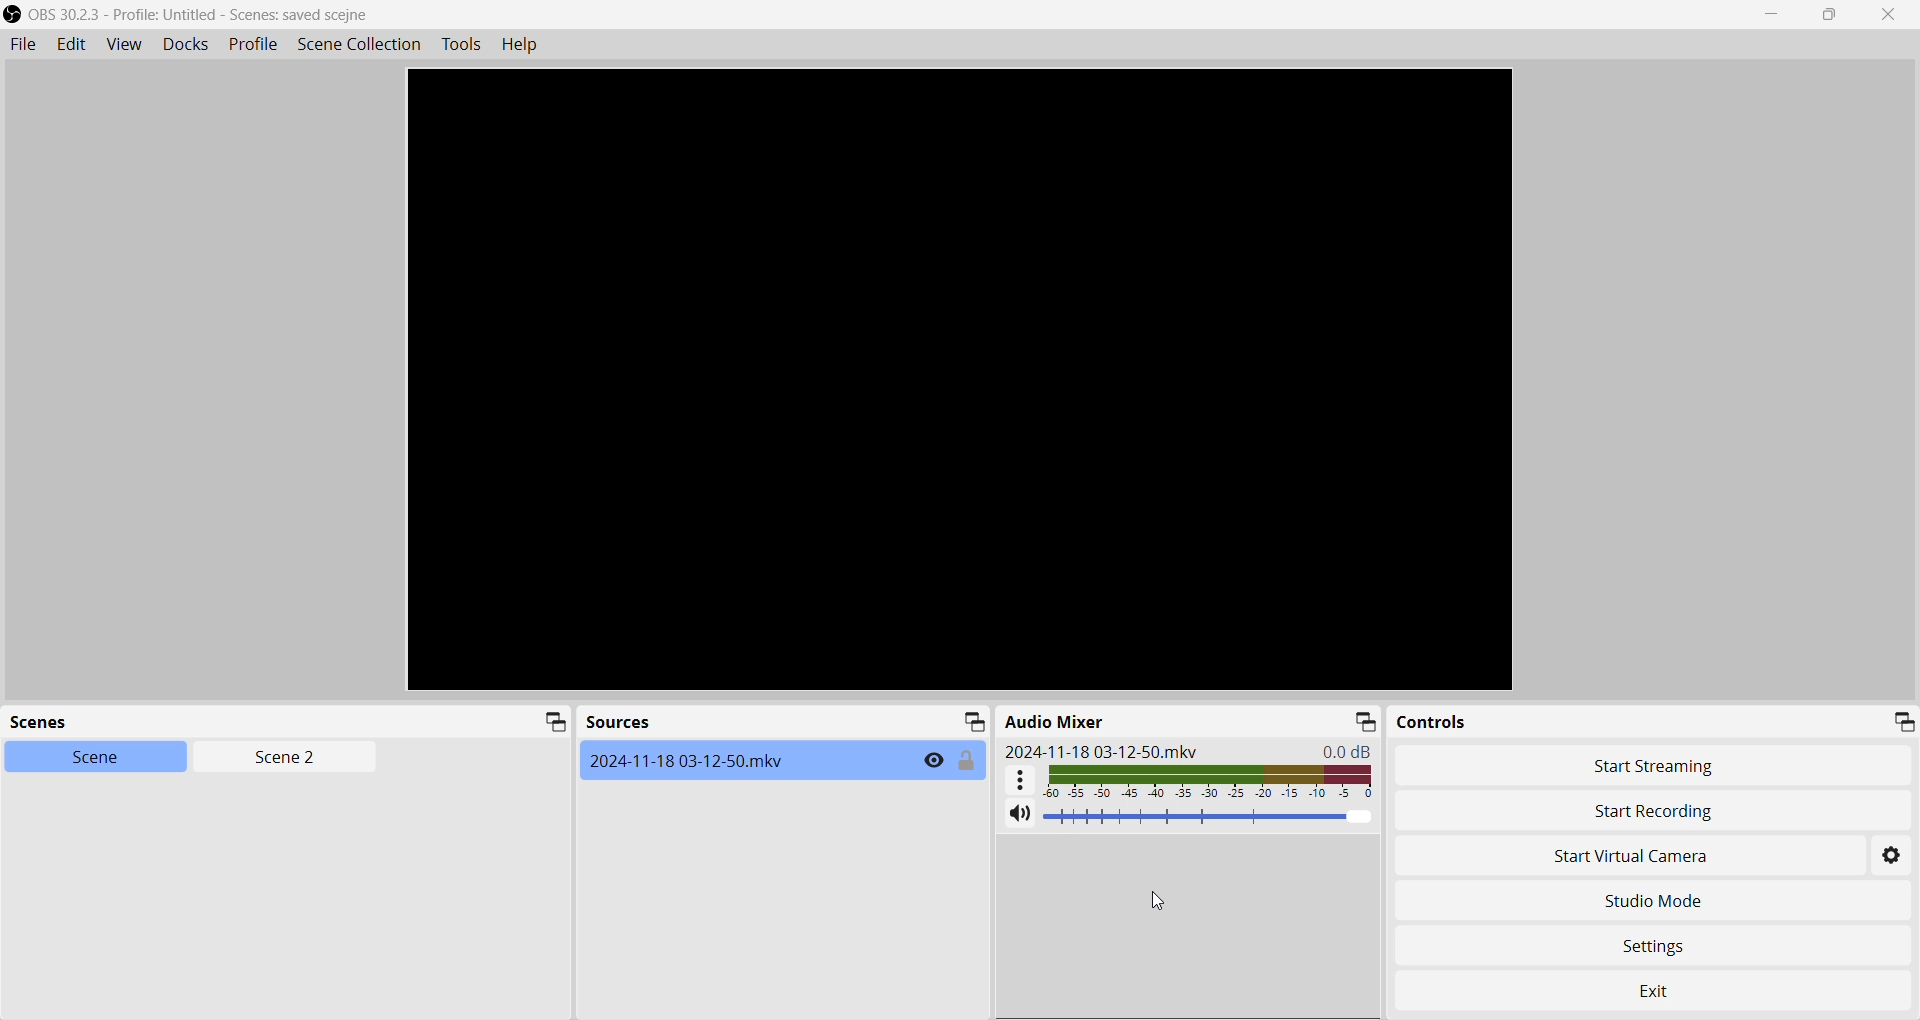  Describe the element at coordinates (959, 380) in the screenshot. I see `Video preview` at that location.